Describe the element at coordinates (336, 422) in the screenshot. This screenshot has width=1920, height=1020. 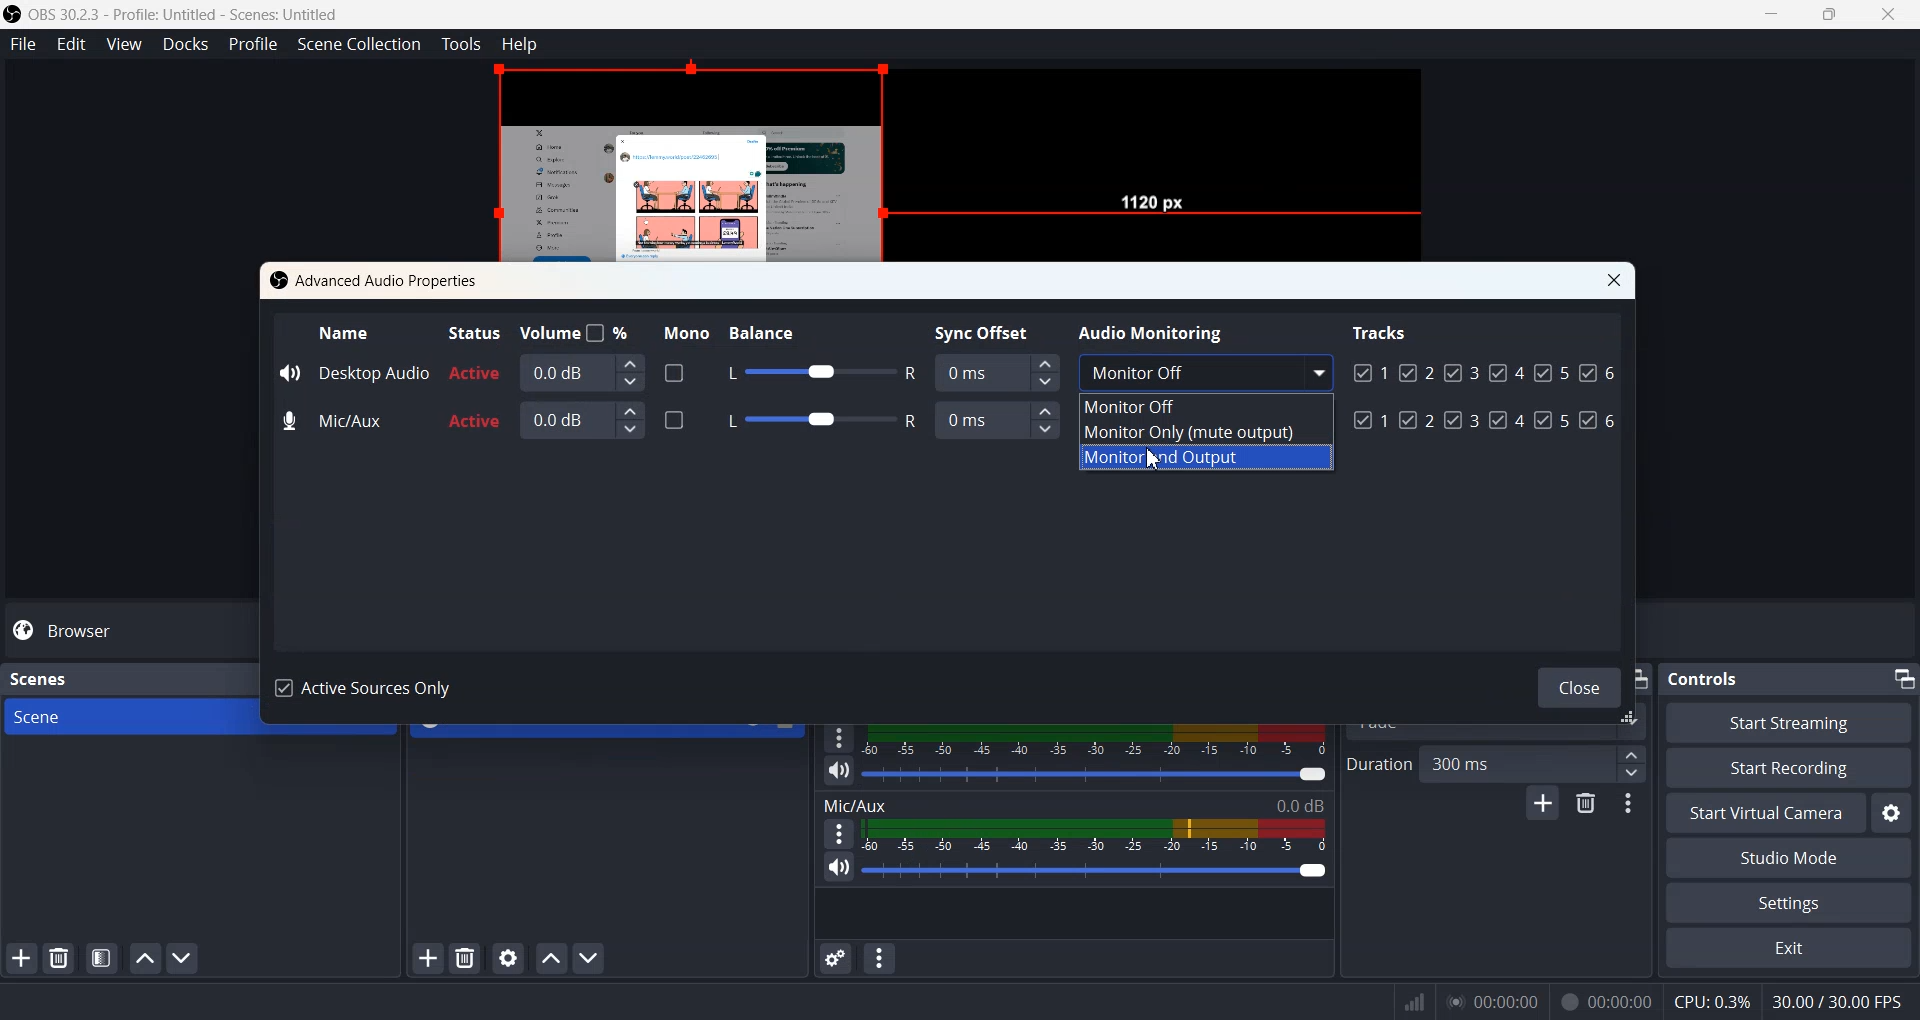
I see `Mic/Aux` at that location.